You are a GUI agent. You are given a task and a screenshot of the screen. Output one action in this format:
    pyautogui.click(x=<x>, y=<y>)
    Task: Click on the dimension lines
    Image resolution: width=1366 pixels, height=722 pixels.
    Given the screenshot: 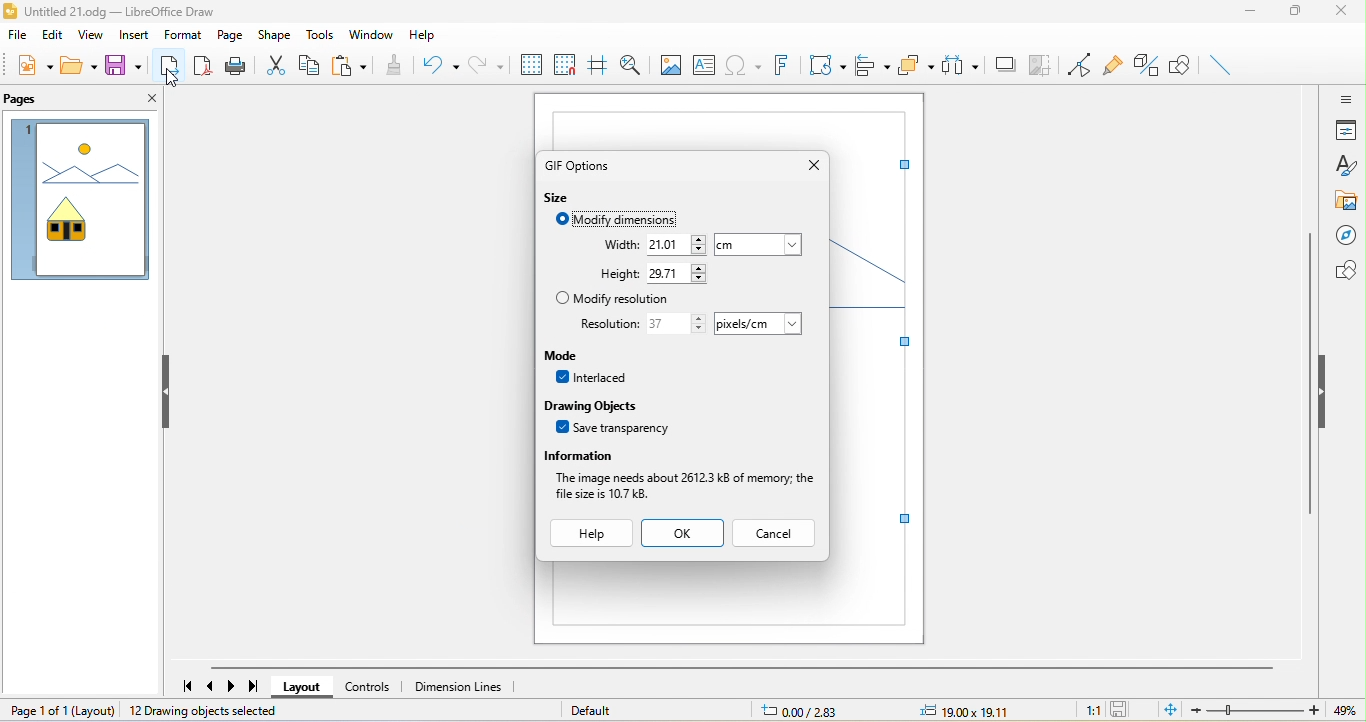 What is the action you would take?
    pyautogui.click(x=459, y=686)
    